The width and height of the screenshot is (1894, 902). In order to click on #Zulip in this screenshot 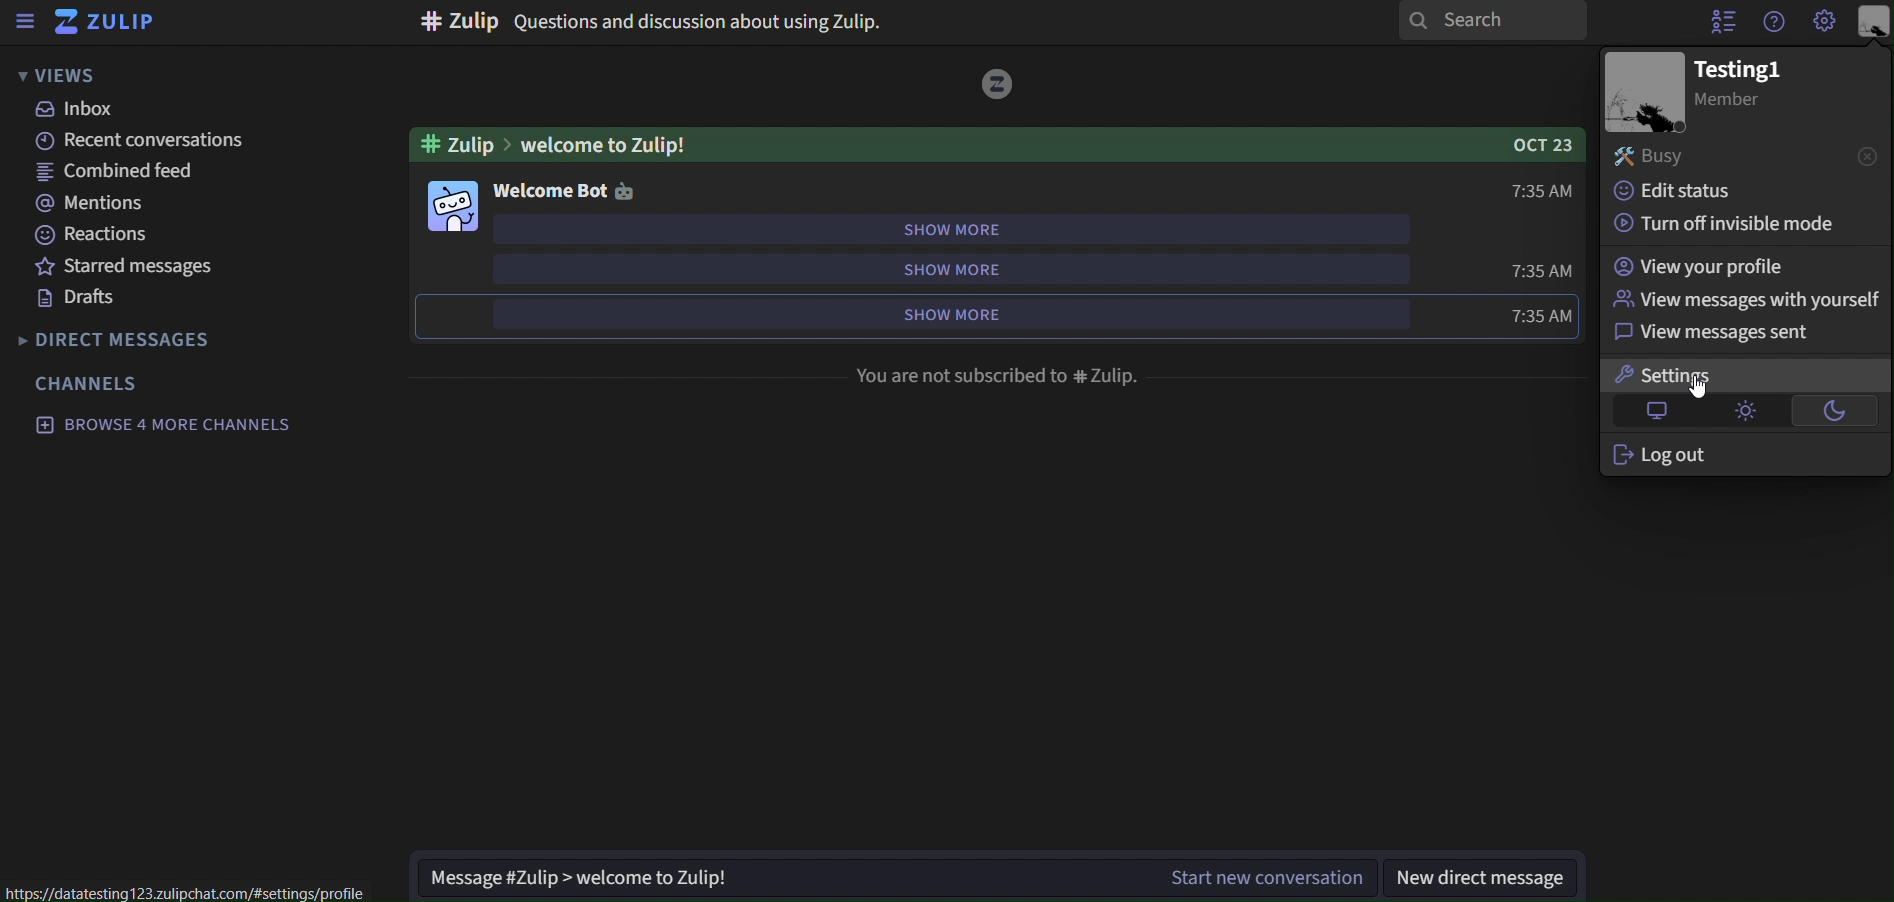, I will do `click(459, 146)`.